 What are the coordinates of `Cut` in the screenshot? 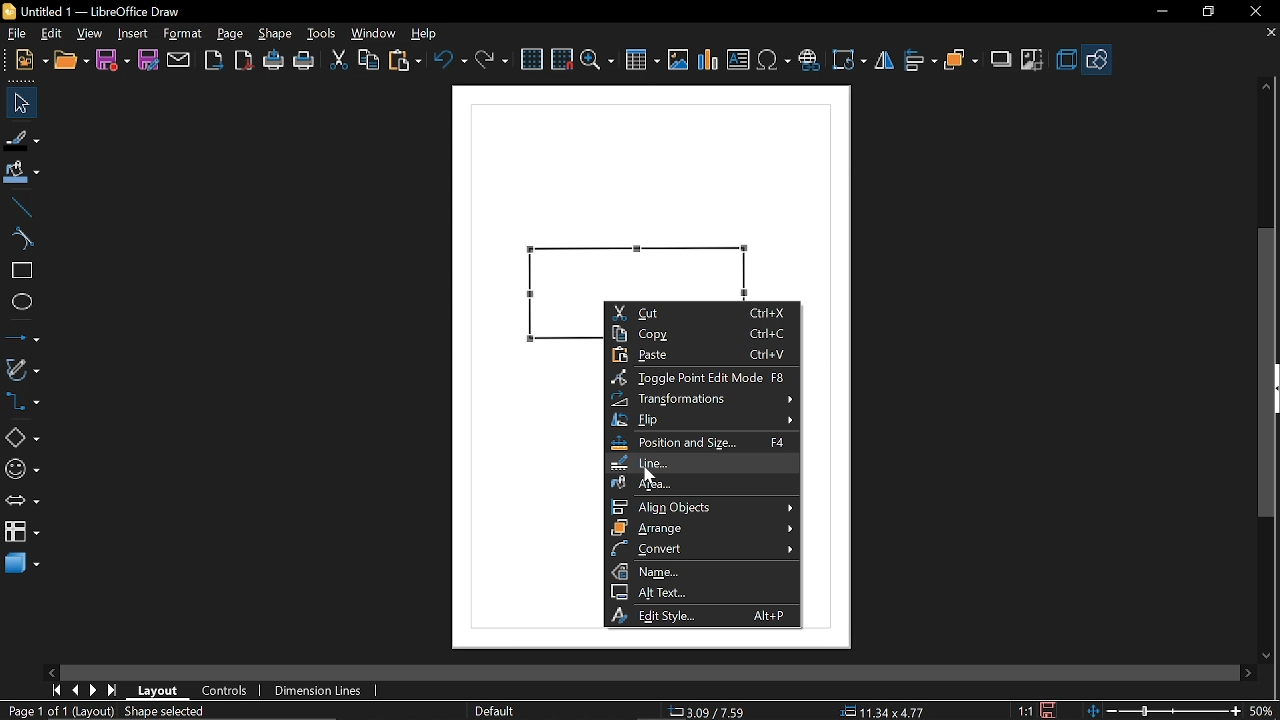 It's located at (700, 311).